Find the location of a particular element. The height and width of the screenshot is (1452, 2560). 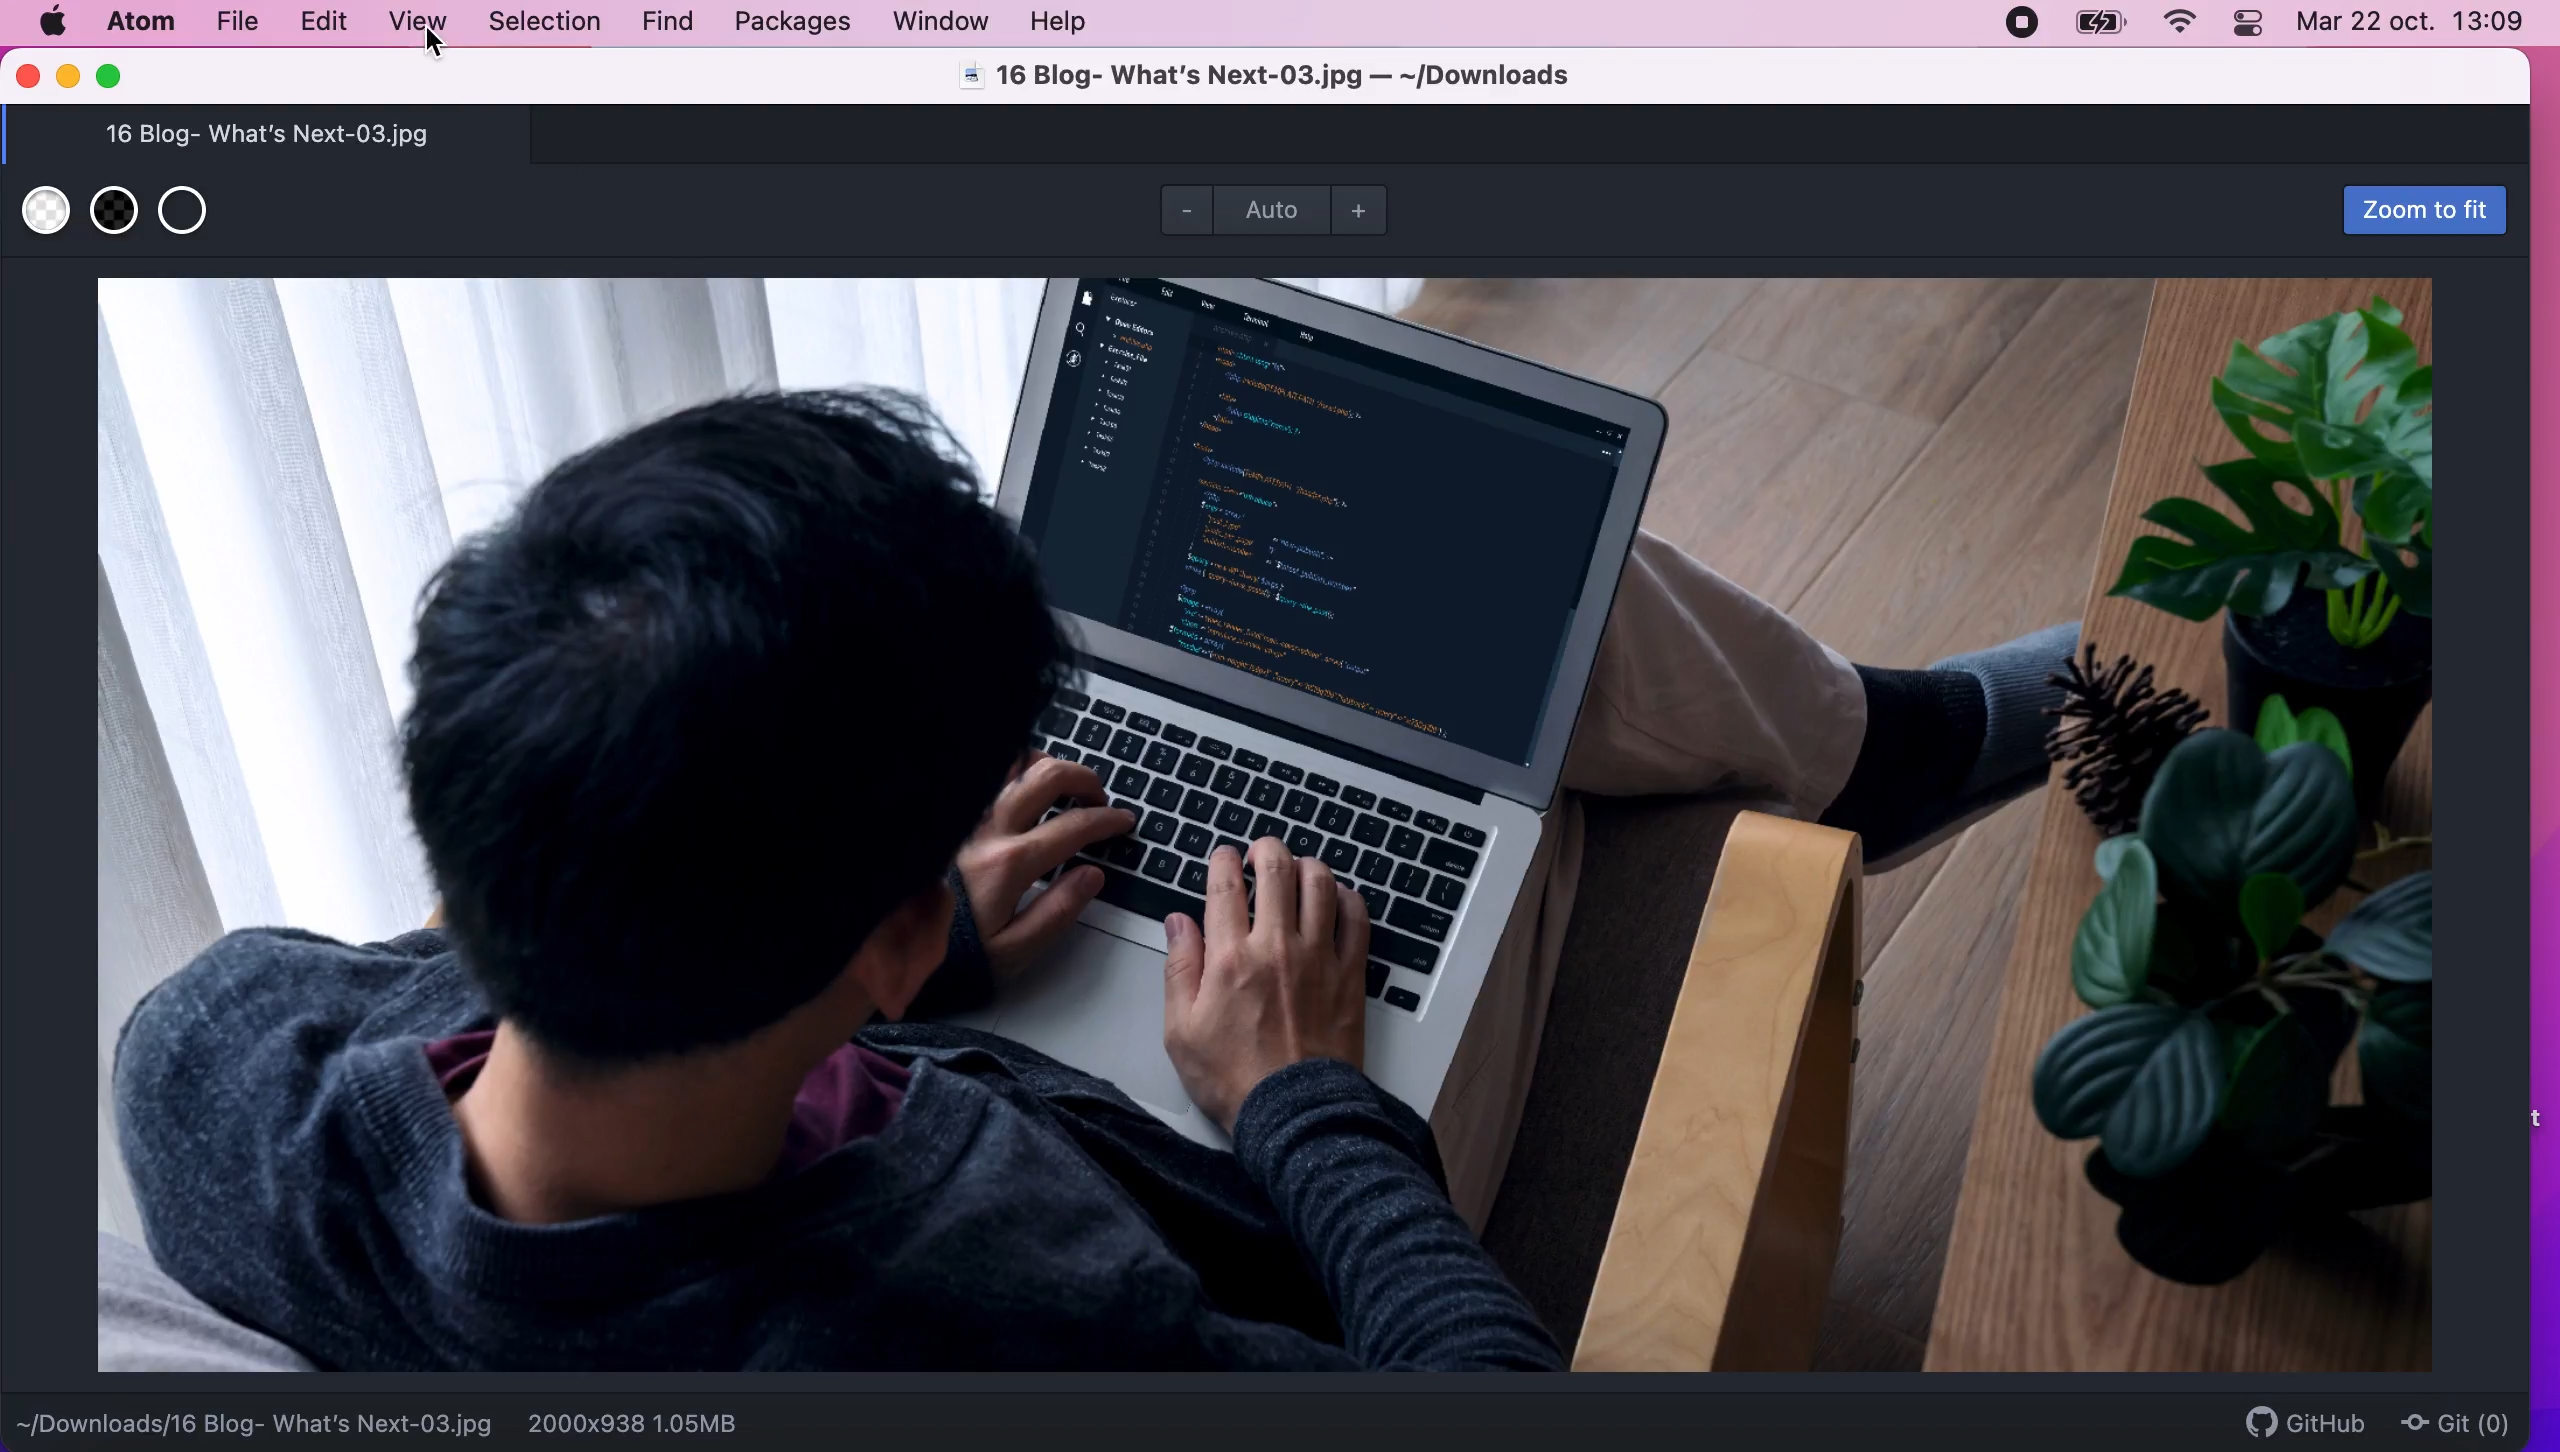

use transparent background is located at coordinates (189, 215).